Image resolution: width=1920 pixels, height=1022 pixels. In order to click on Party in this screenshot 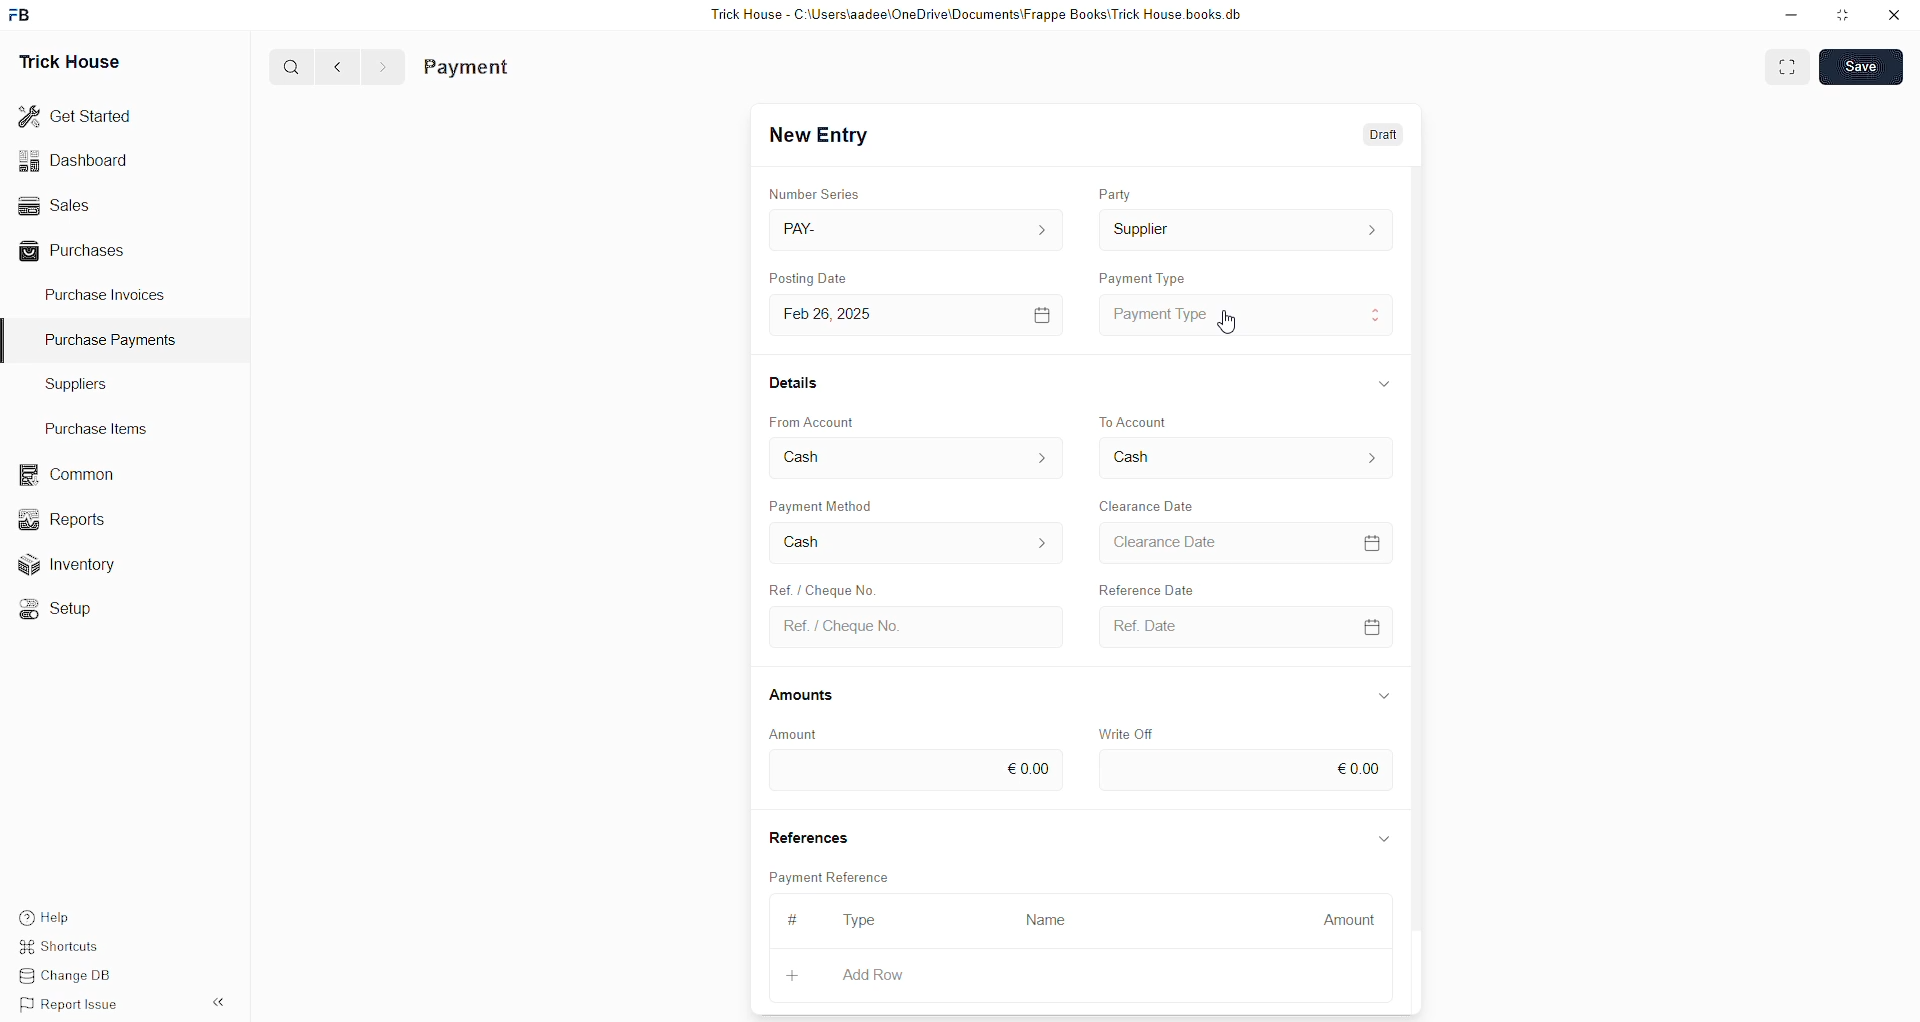, I will do `click(1117, 195)`.